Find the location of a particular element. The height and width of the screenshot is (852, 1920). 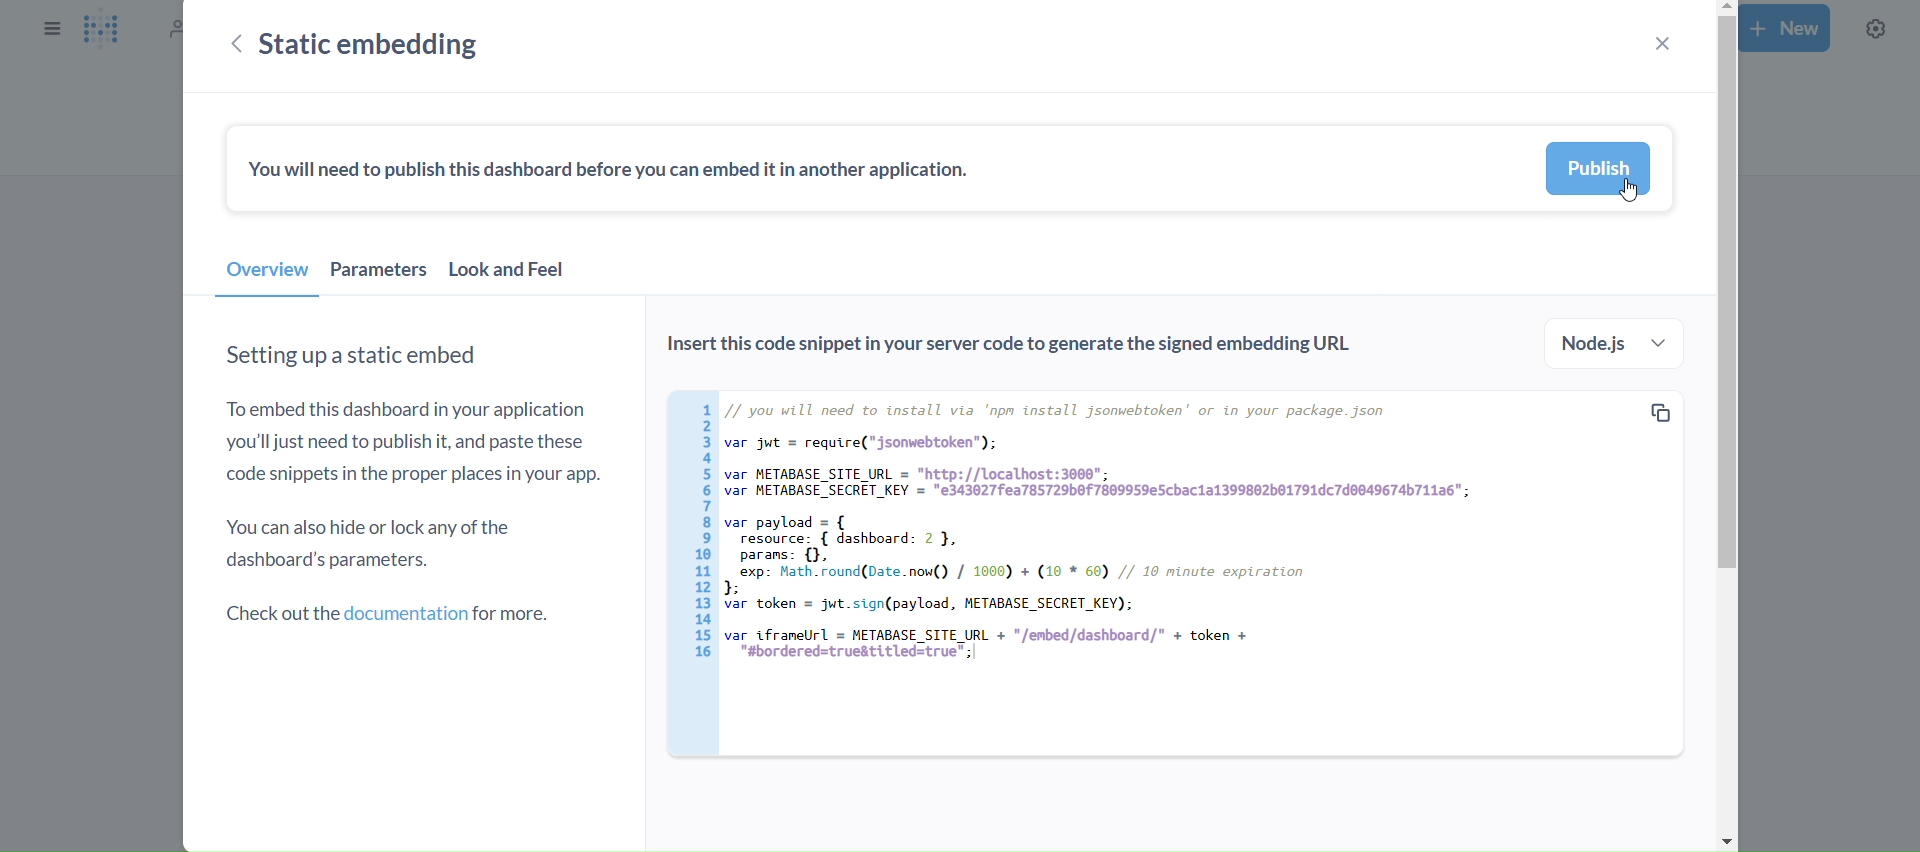

cursor is located at coordinates (1635, 191).